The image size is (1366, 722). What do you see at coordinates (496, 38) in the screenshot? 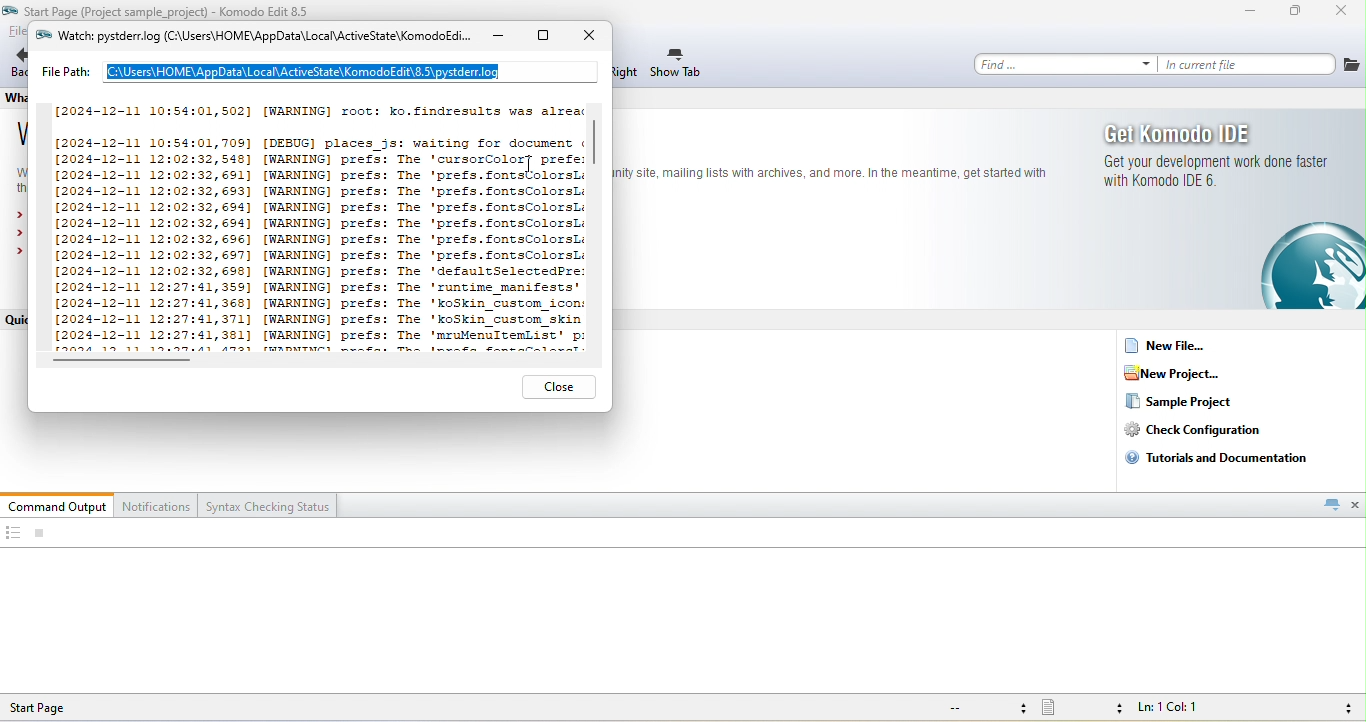
I see `minimize` at bounding box center [496, 38].